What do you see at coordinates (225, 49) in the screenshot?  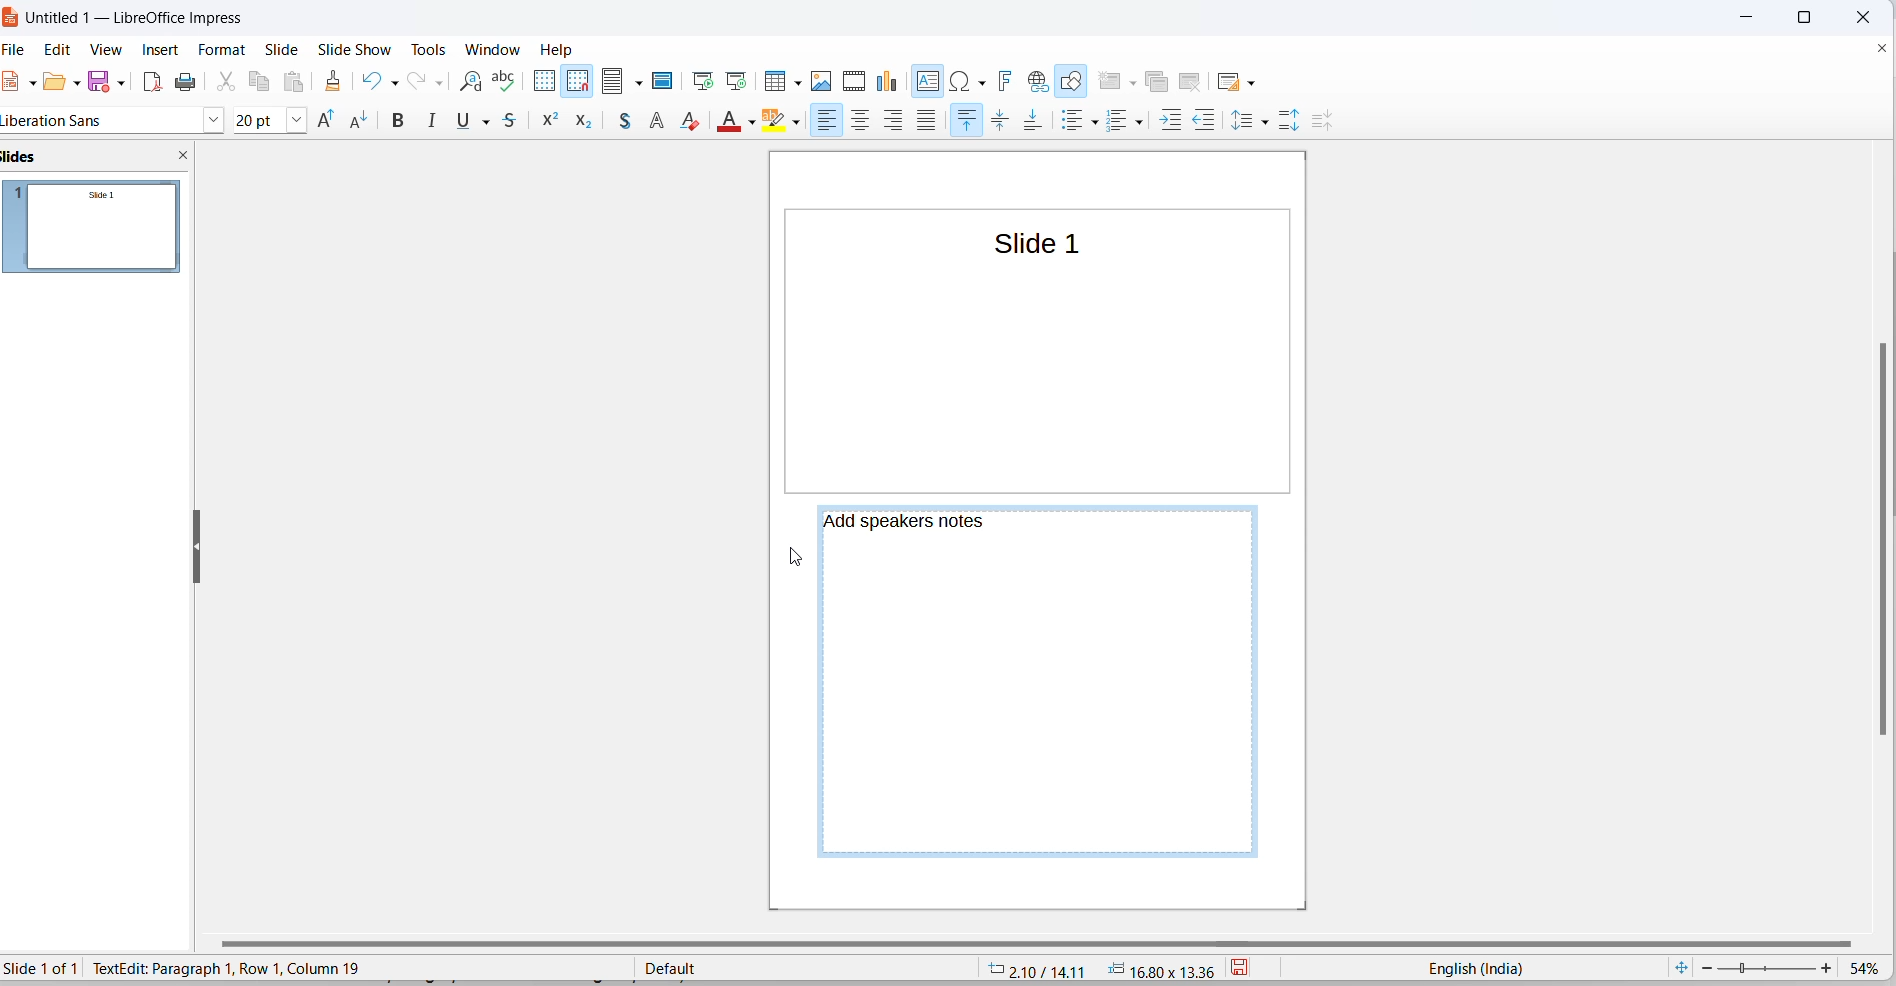 I see `format` at bounding box center [225, 49].